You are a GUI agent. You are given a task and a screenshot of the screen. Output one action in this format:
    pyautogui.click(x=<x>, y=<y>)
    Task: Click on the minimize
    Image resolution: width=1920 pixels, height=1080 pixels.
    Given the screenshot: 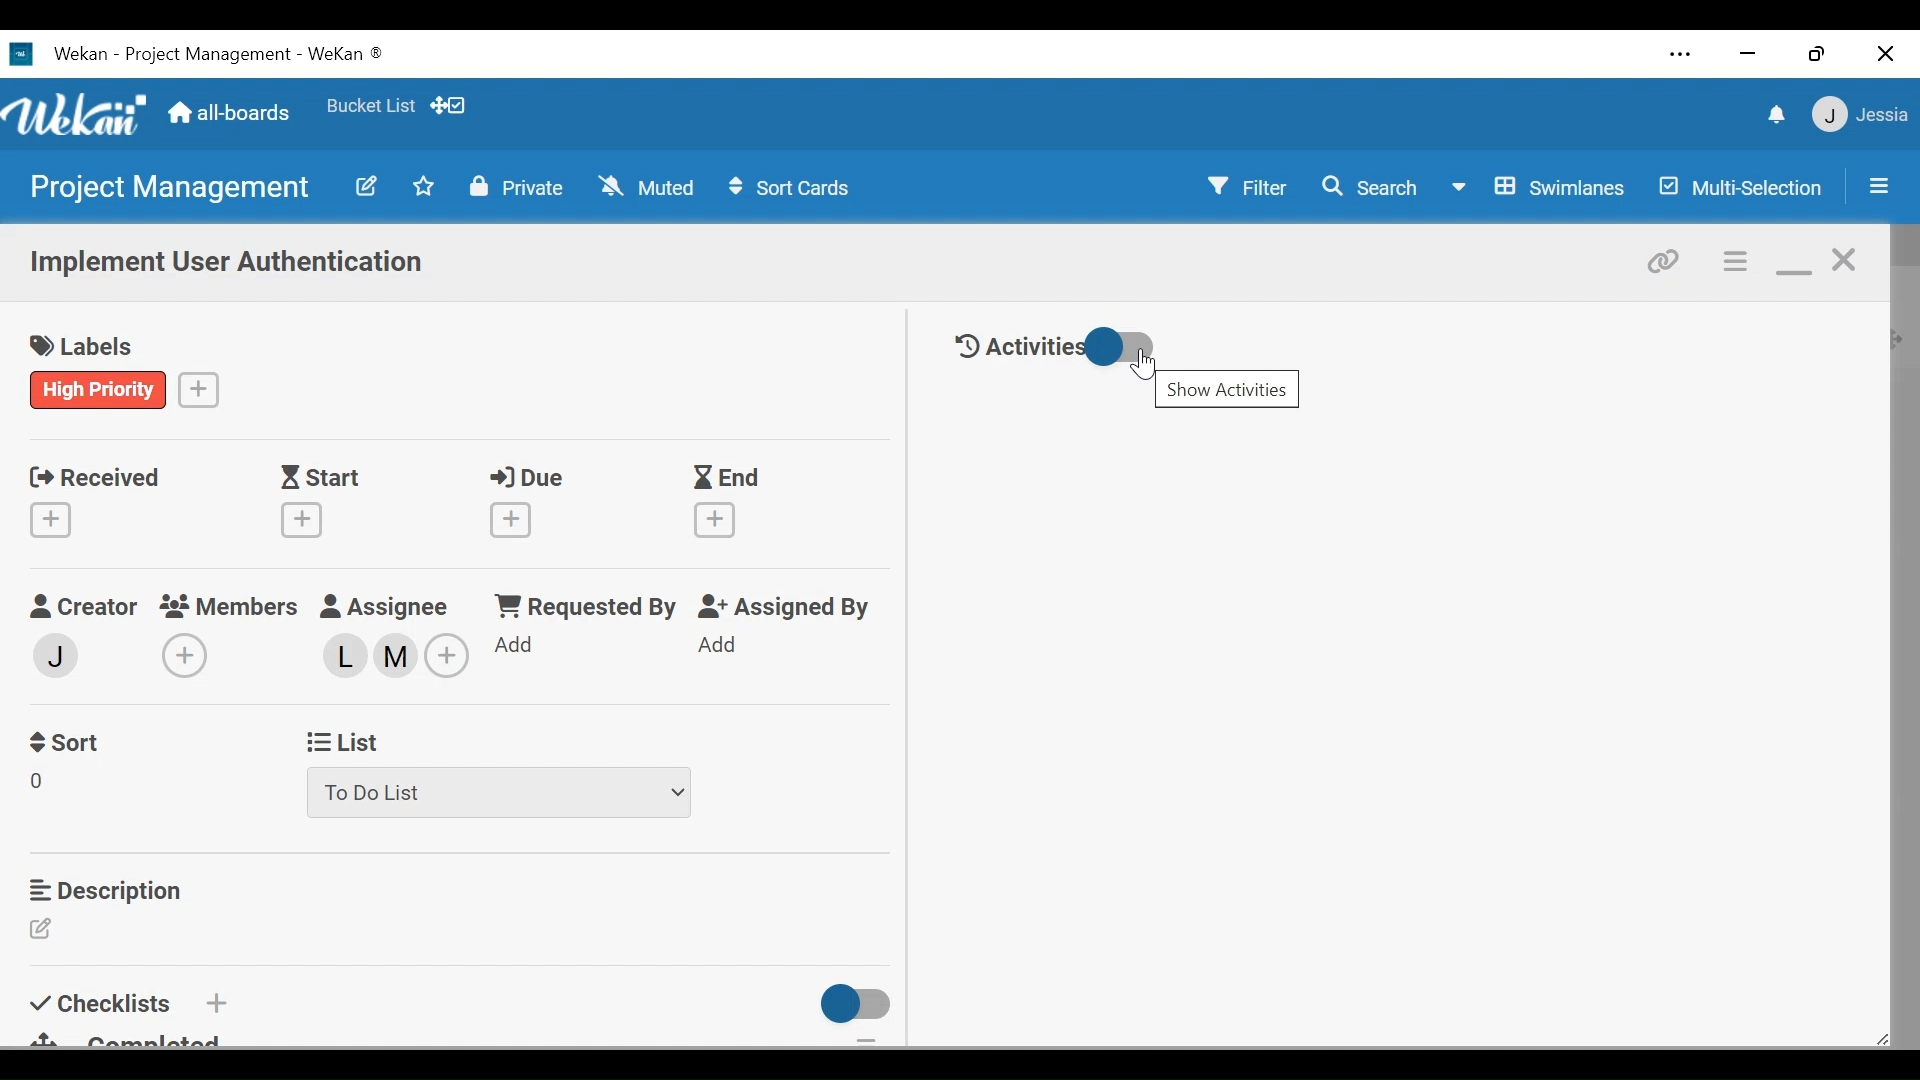 What is the action you would take?
    pyautogui.click(x=1791, y=261)
    